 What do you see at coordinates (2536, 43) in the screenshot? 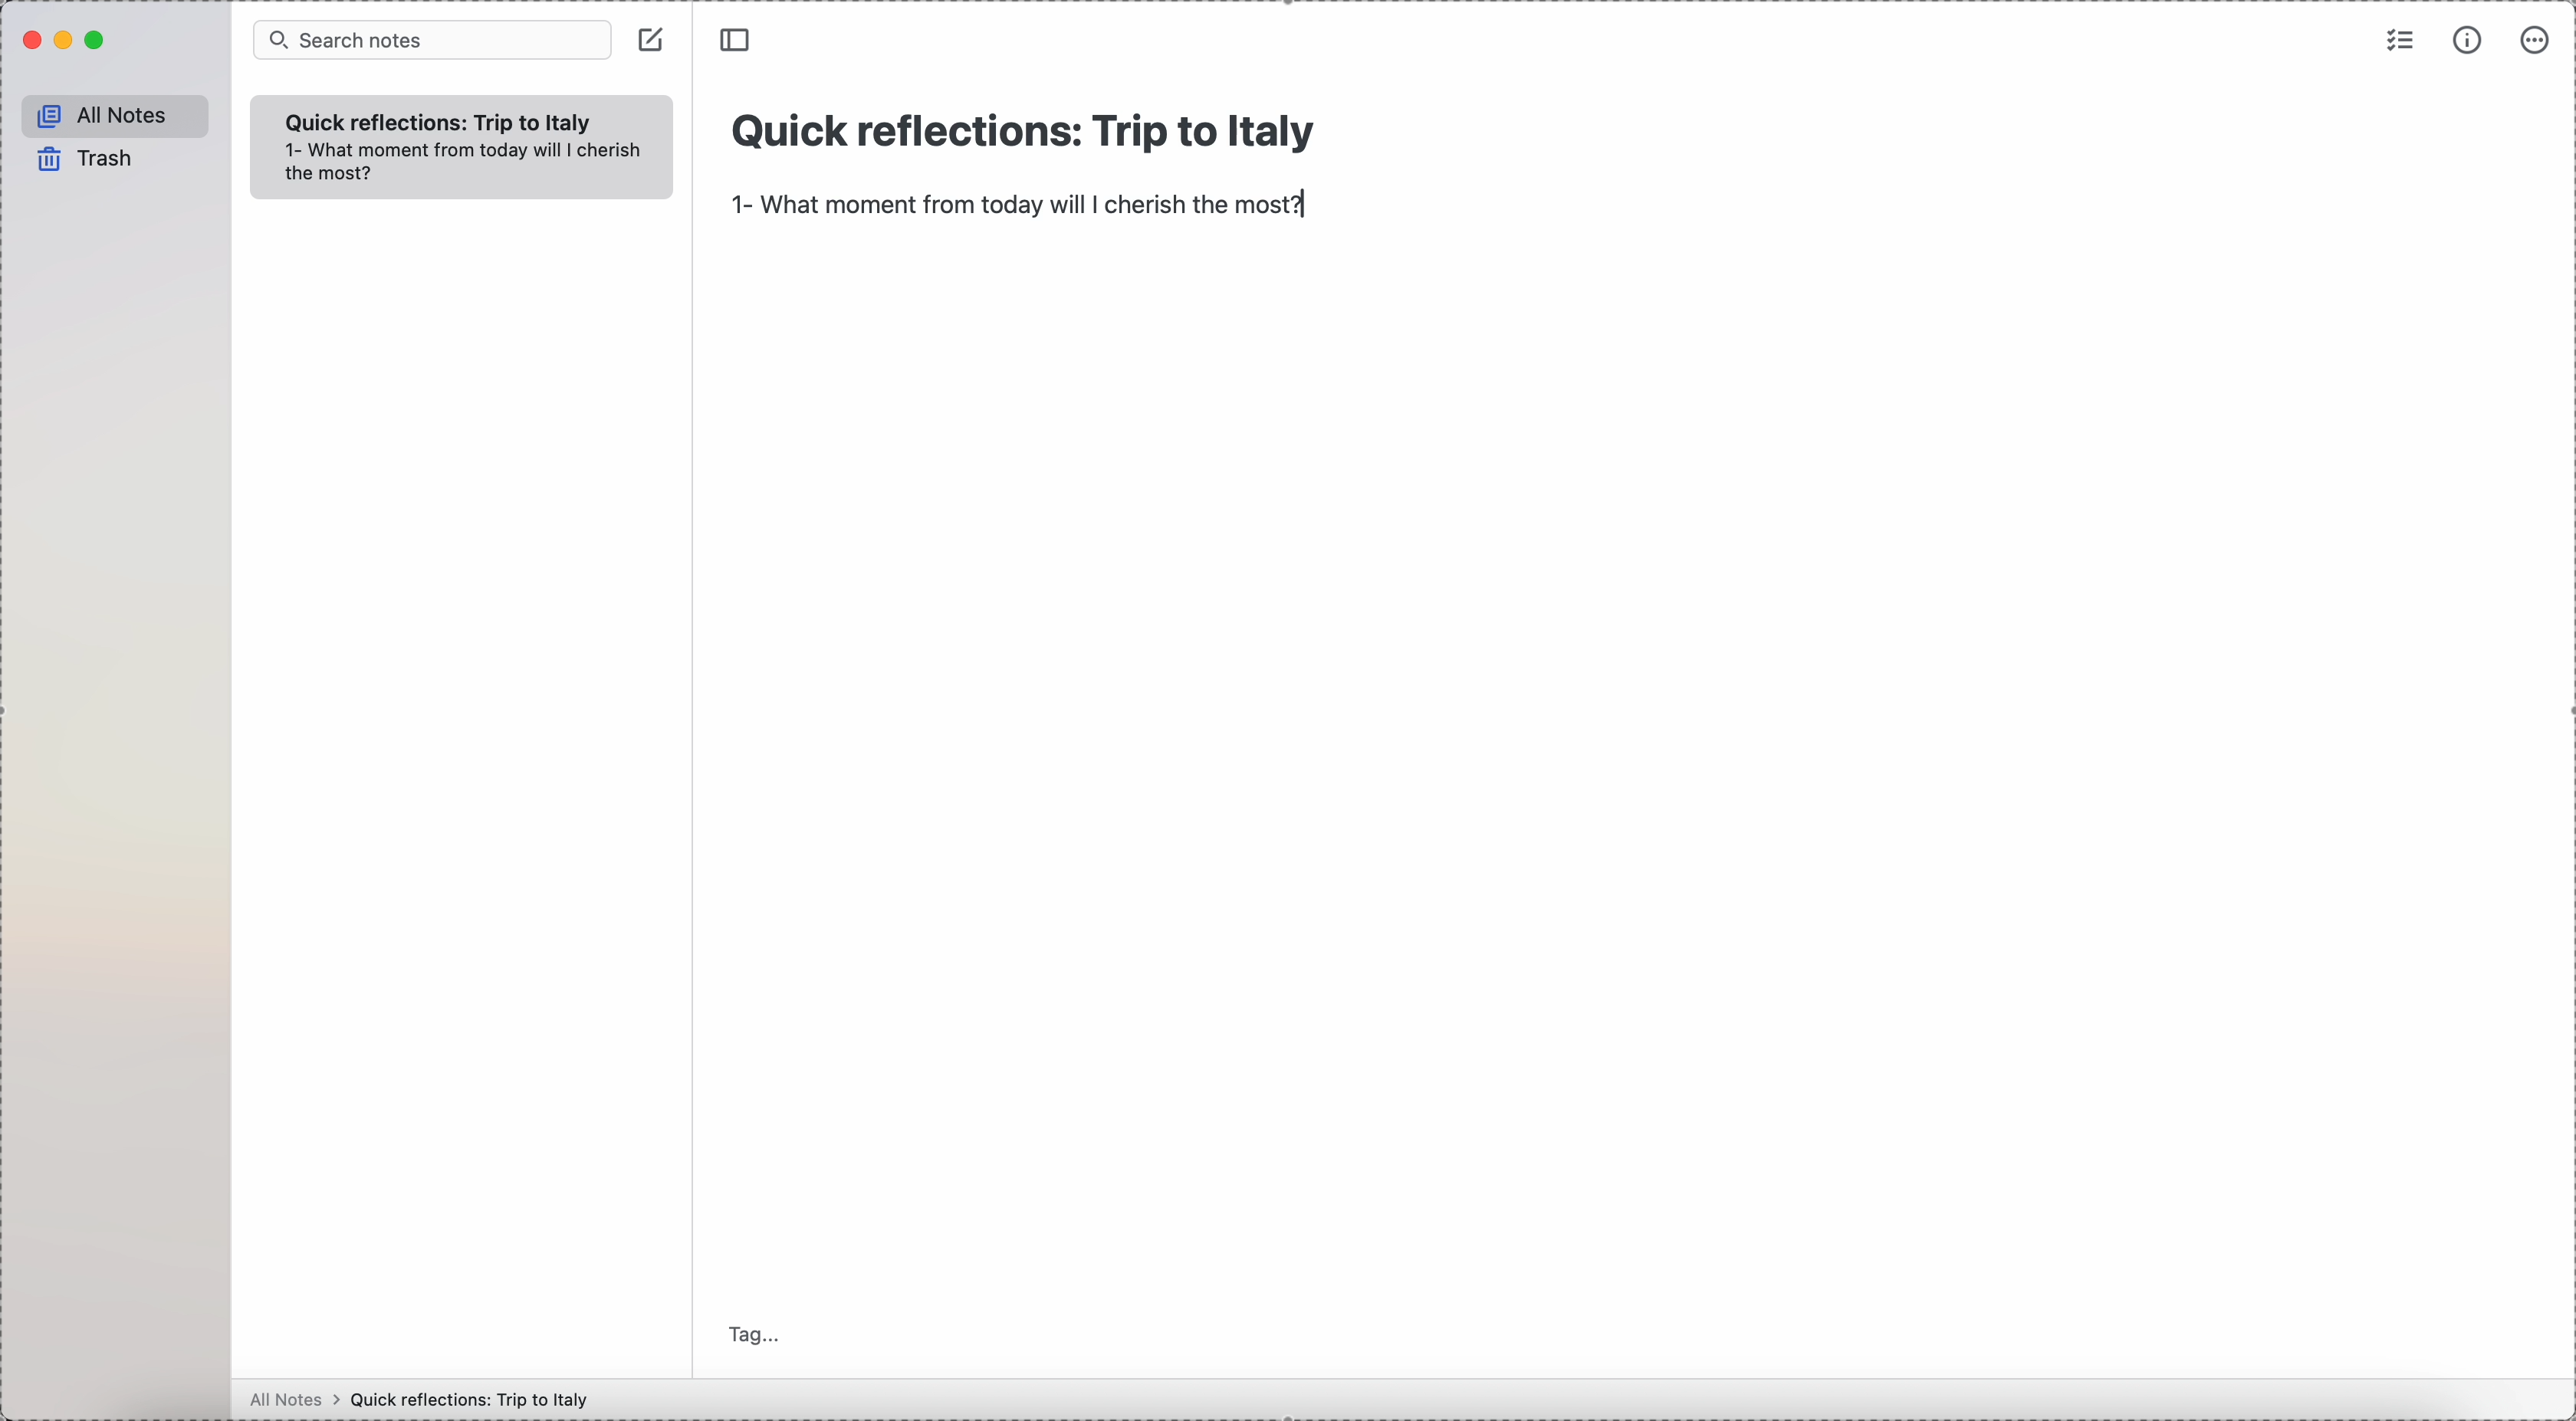
I see `more options` at bounding box center [2536, 43].